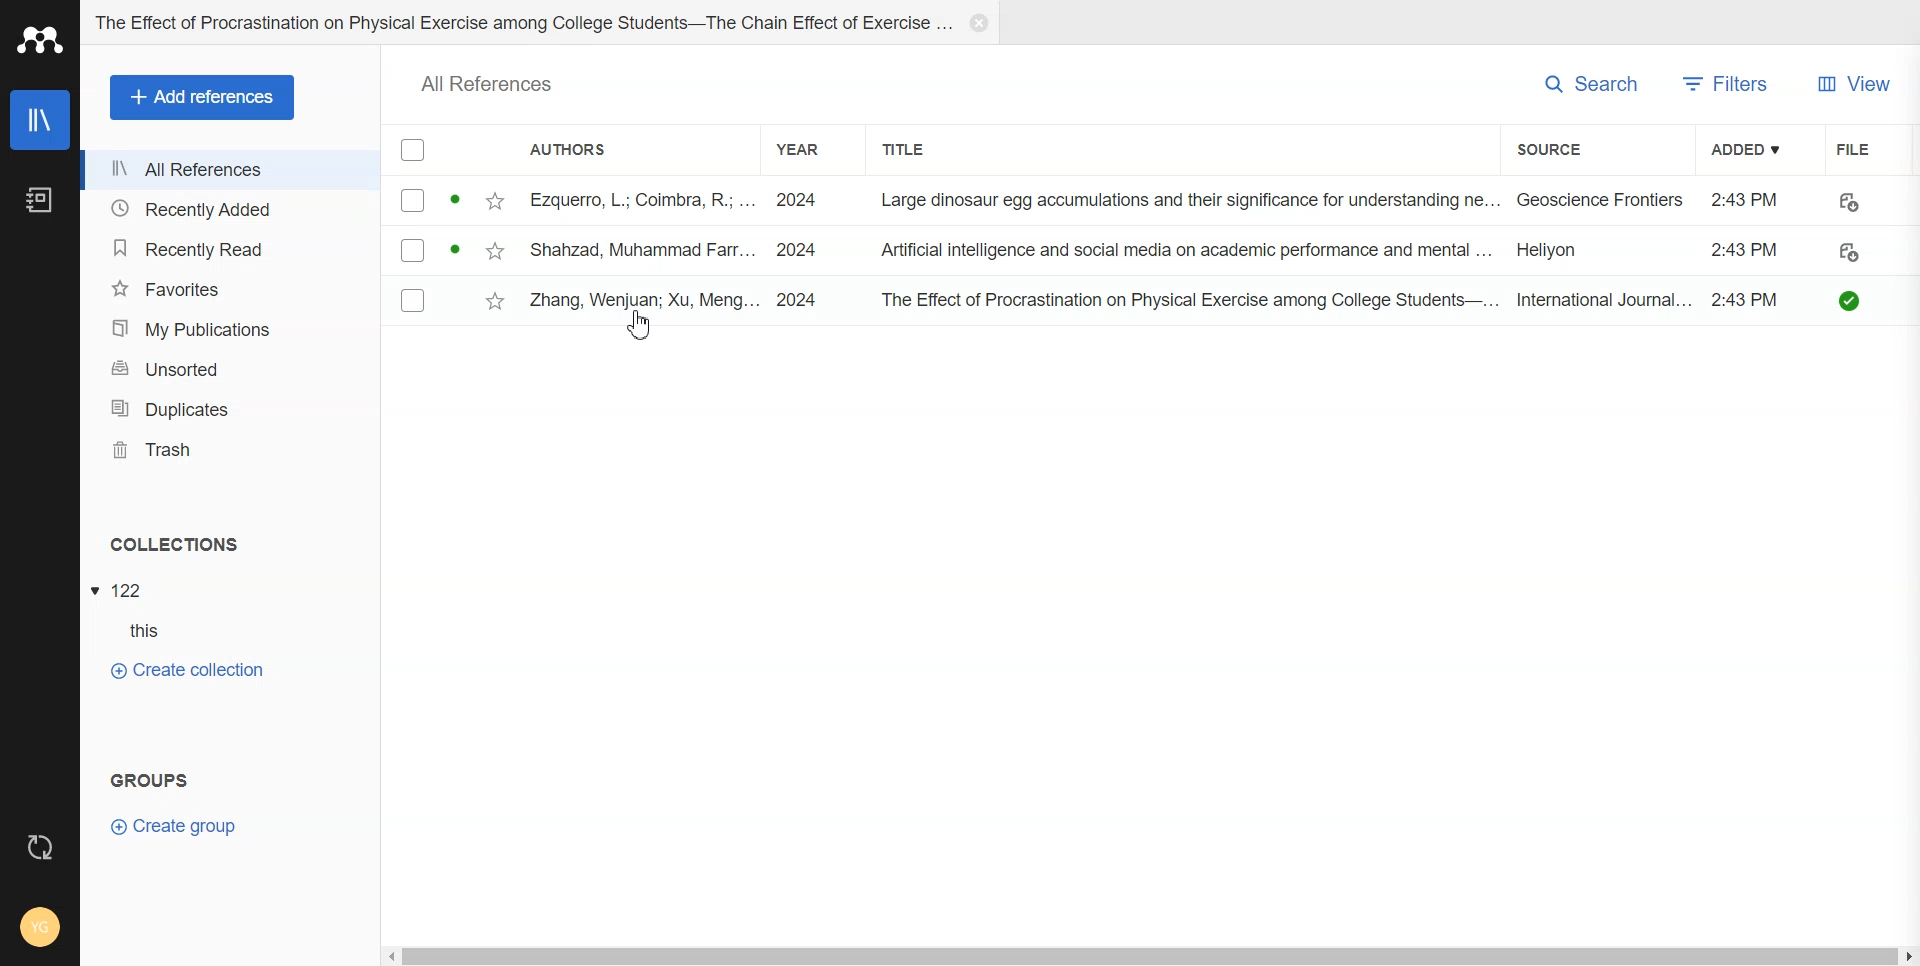  I want to click on Active, so click(457, 246).